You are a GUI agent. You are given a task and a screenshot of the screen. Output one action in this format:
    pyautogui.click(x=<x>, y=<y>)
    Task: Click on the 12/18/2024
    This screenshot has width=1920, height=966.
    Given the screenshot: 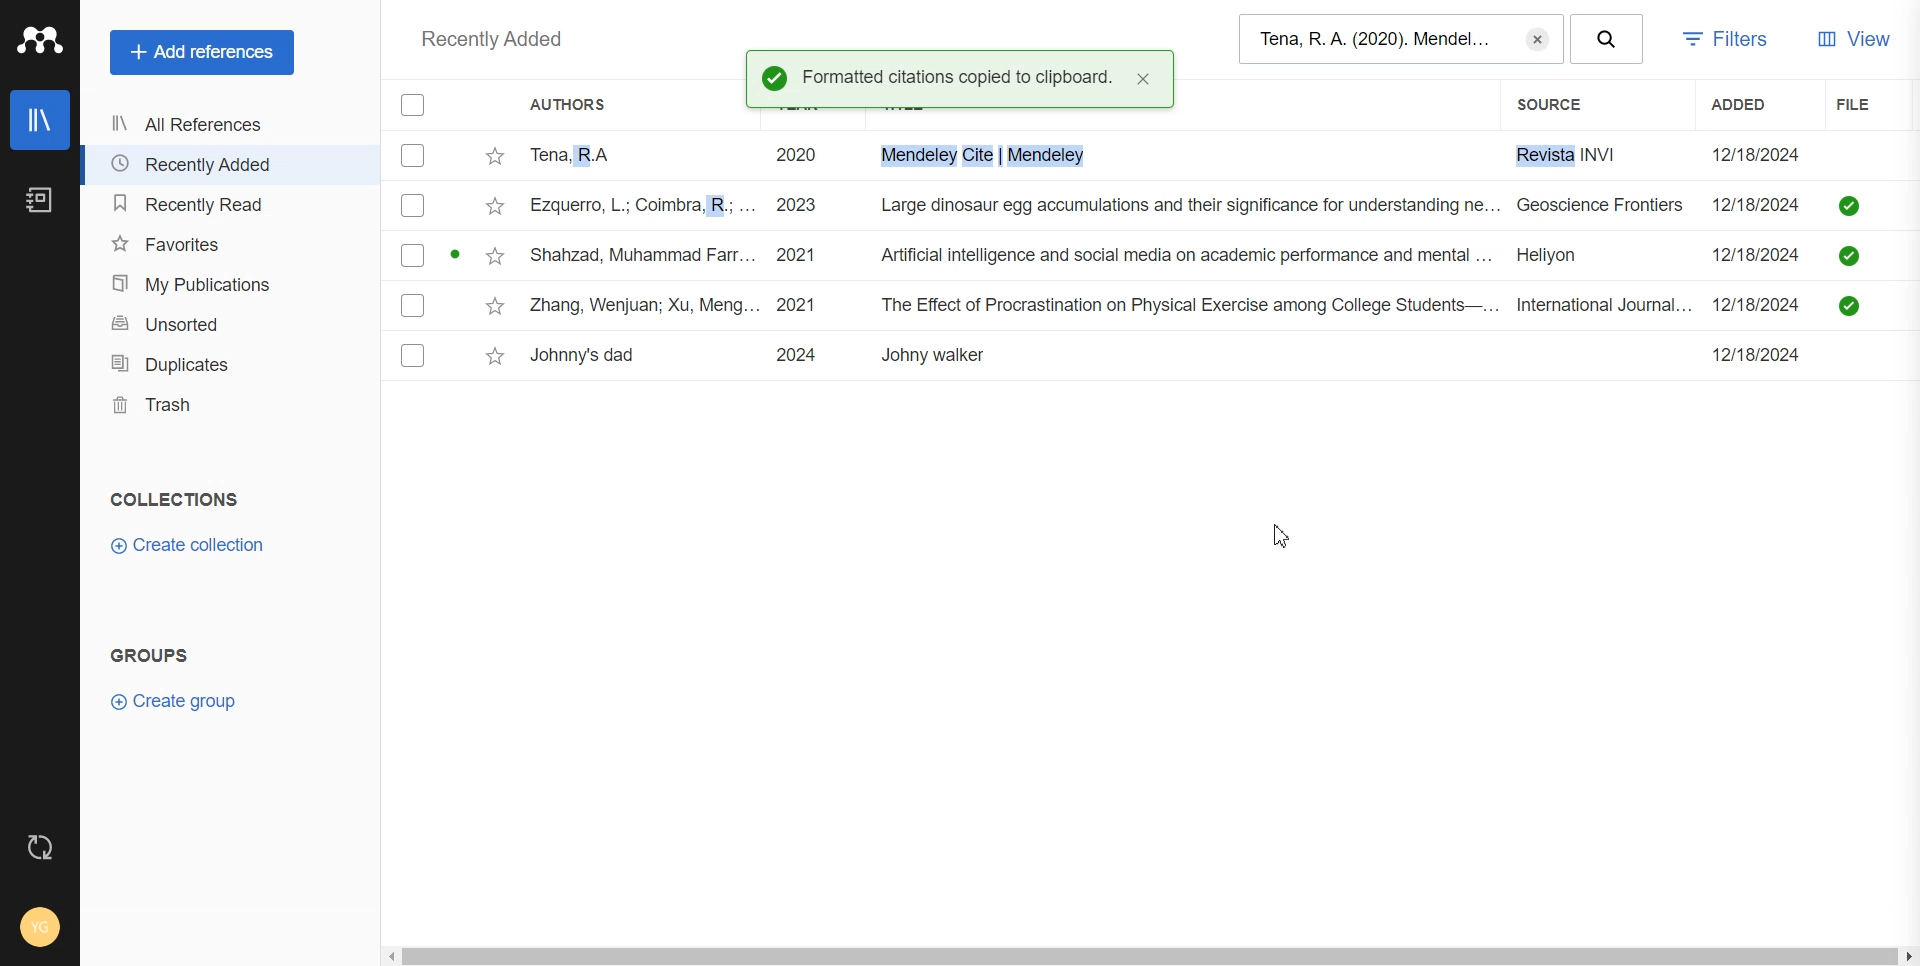 What is the action you would take?
    pyautogui.click(x=1761, y=355)
    